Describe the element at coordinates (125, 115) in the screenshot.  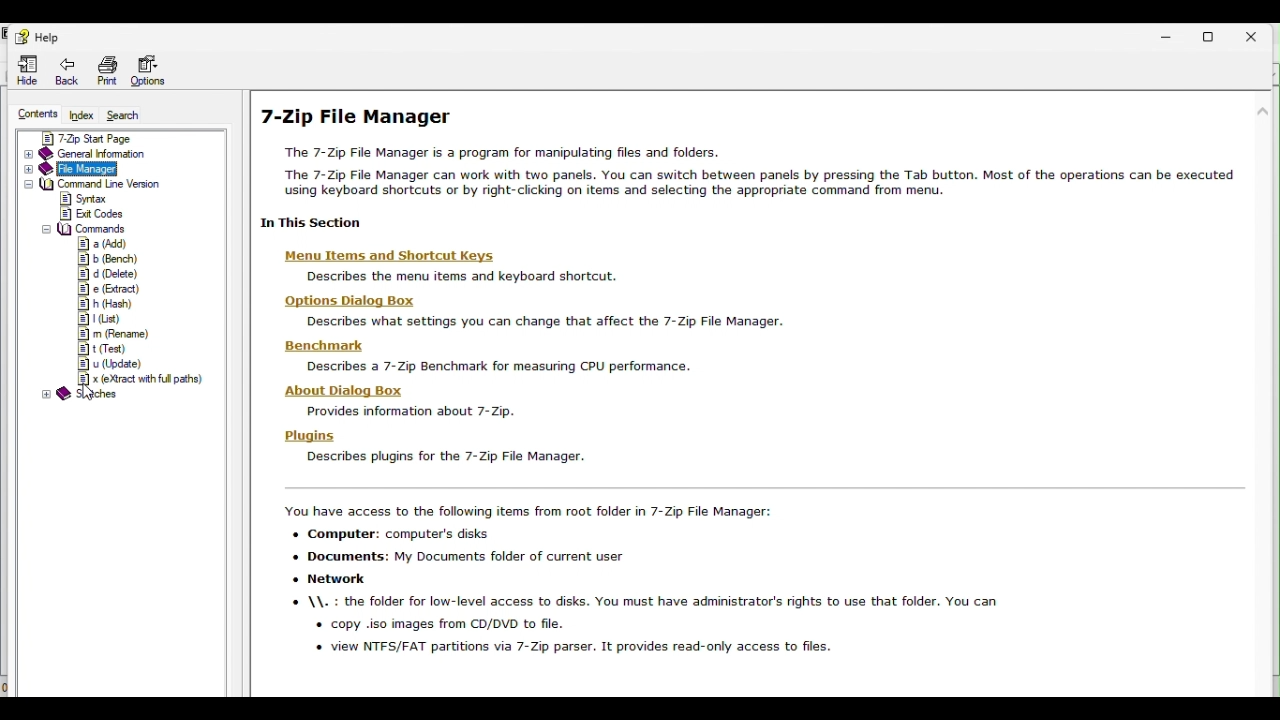
I see `Search` at that location.